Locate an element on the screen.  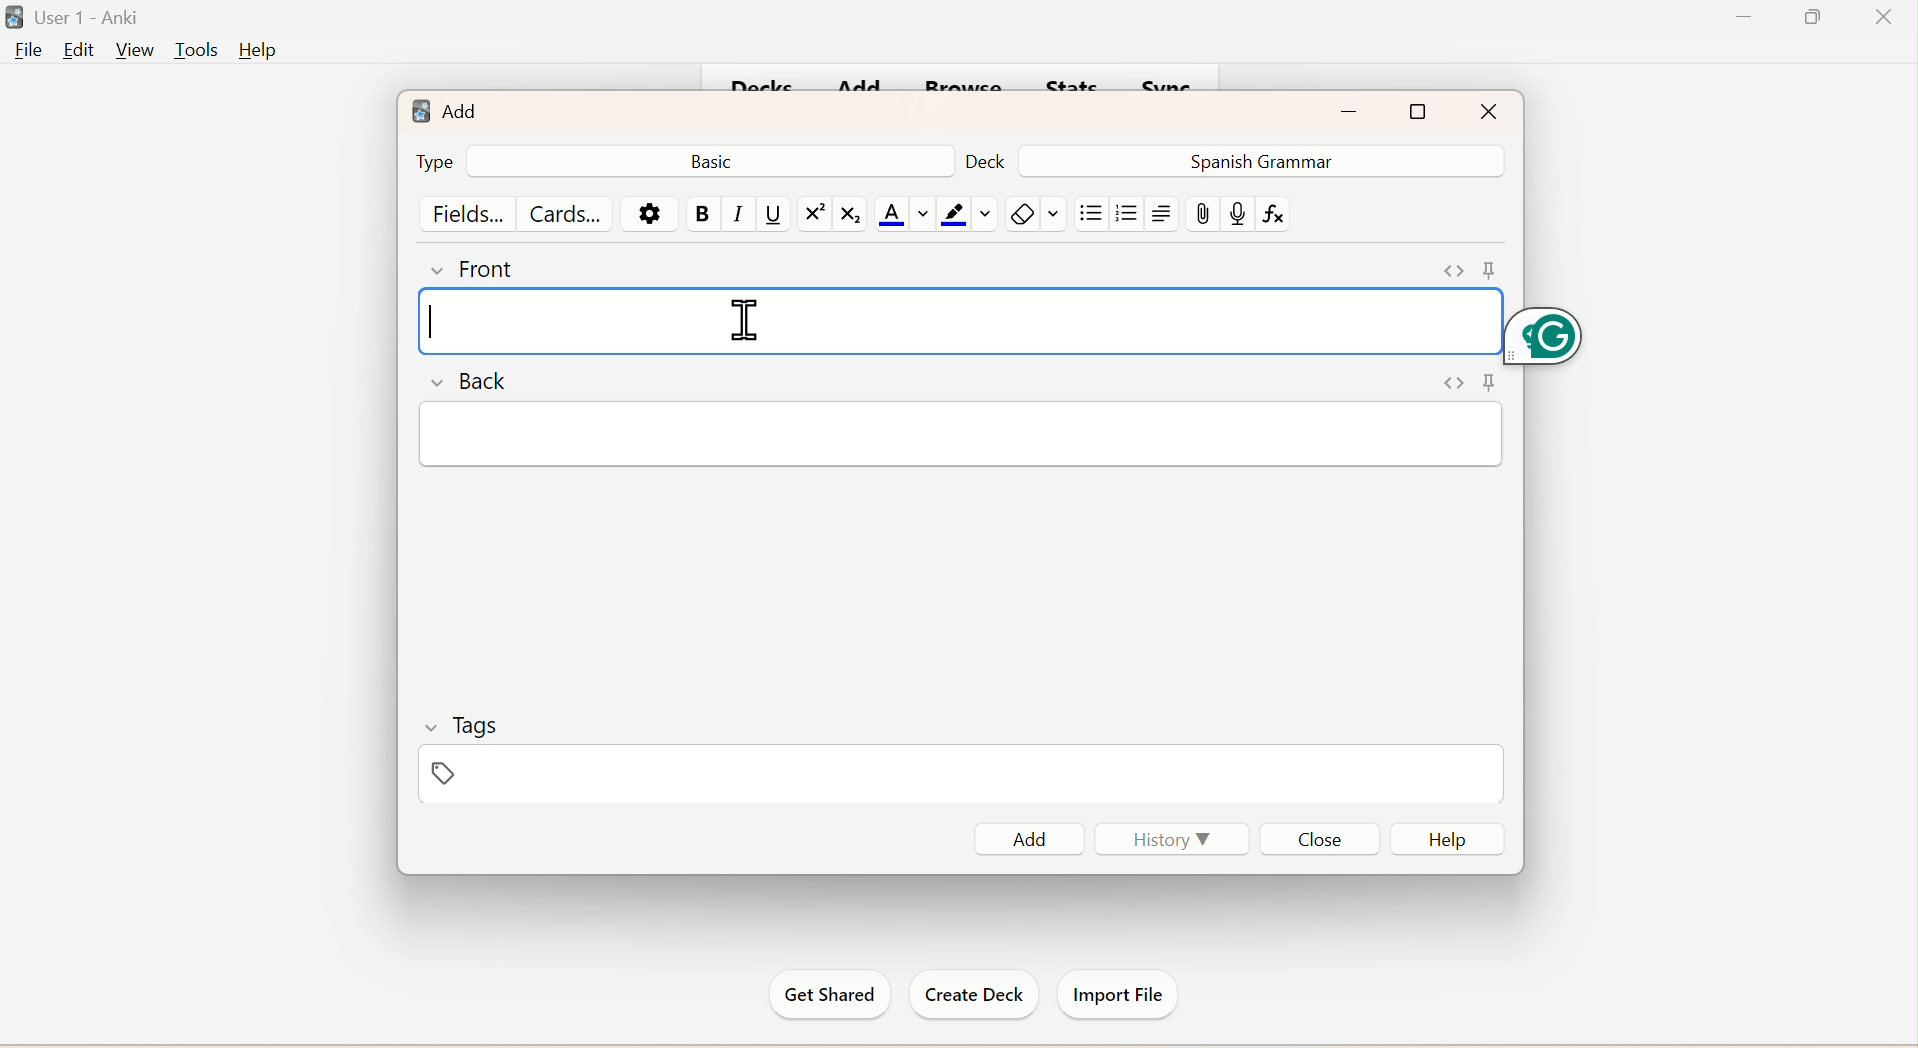
Spanish Grammar is located at coordinates (1256, 160).